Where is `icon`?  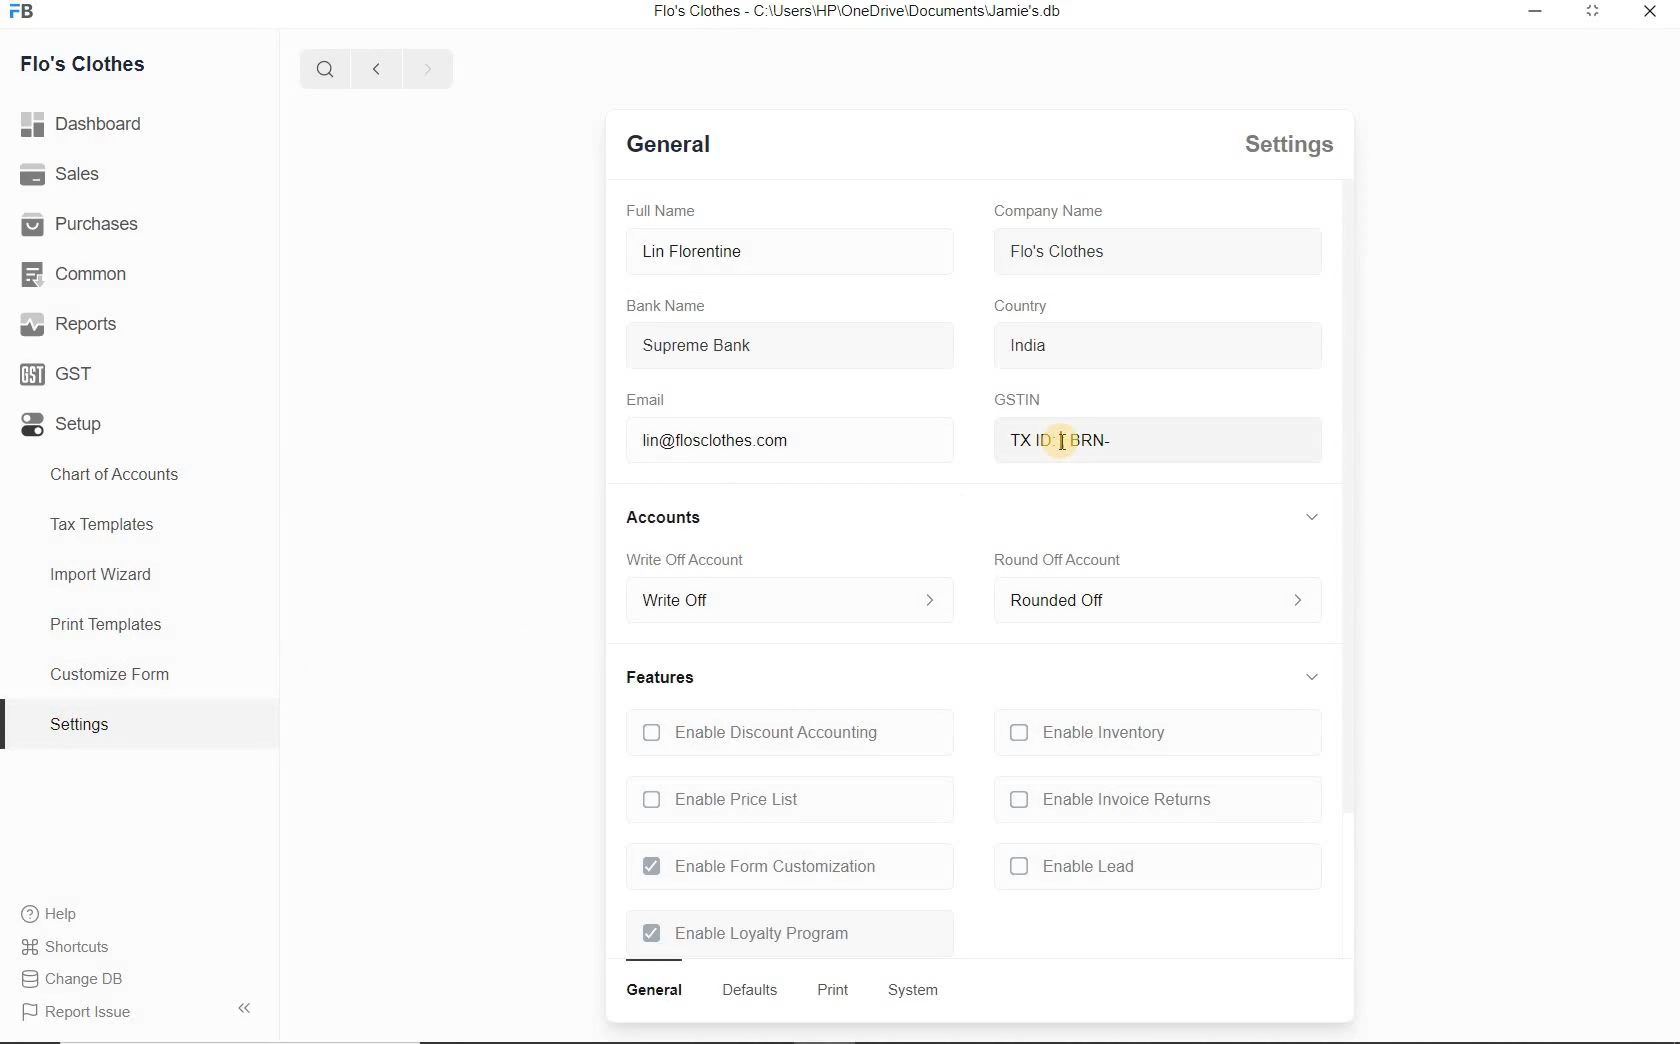
icon is located at coordinates (28, 17).